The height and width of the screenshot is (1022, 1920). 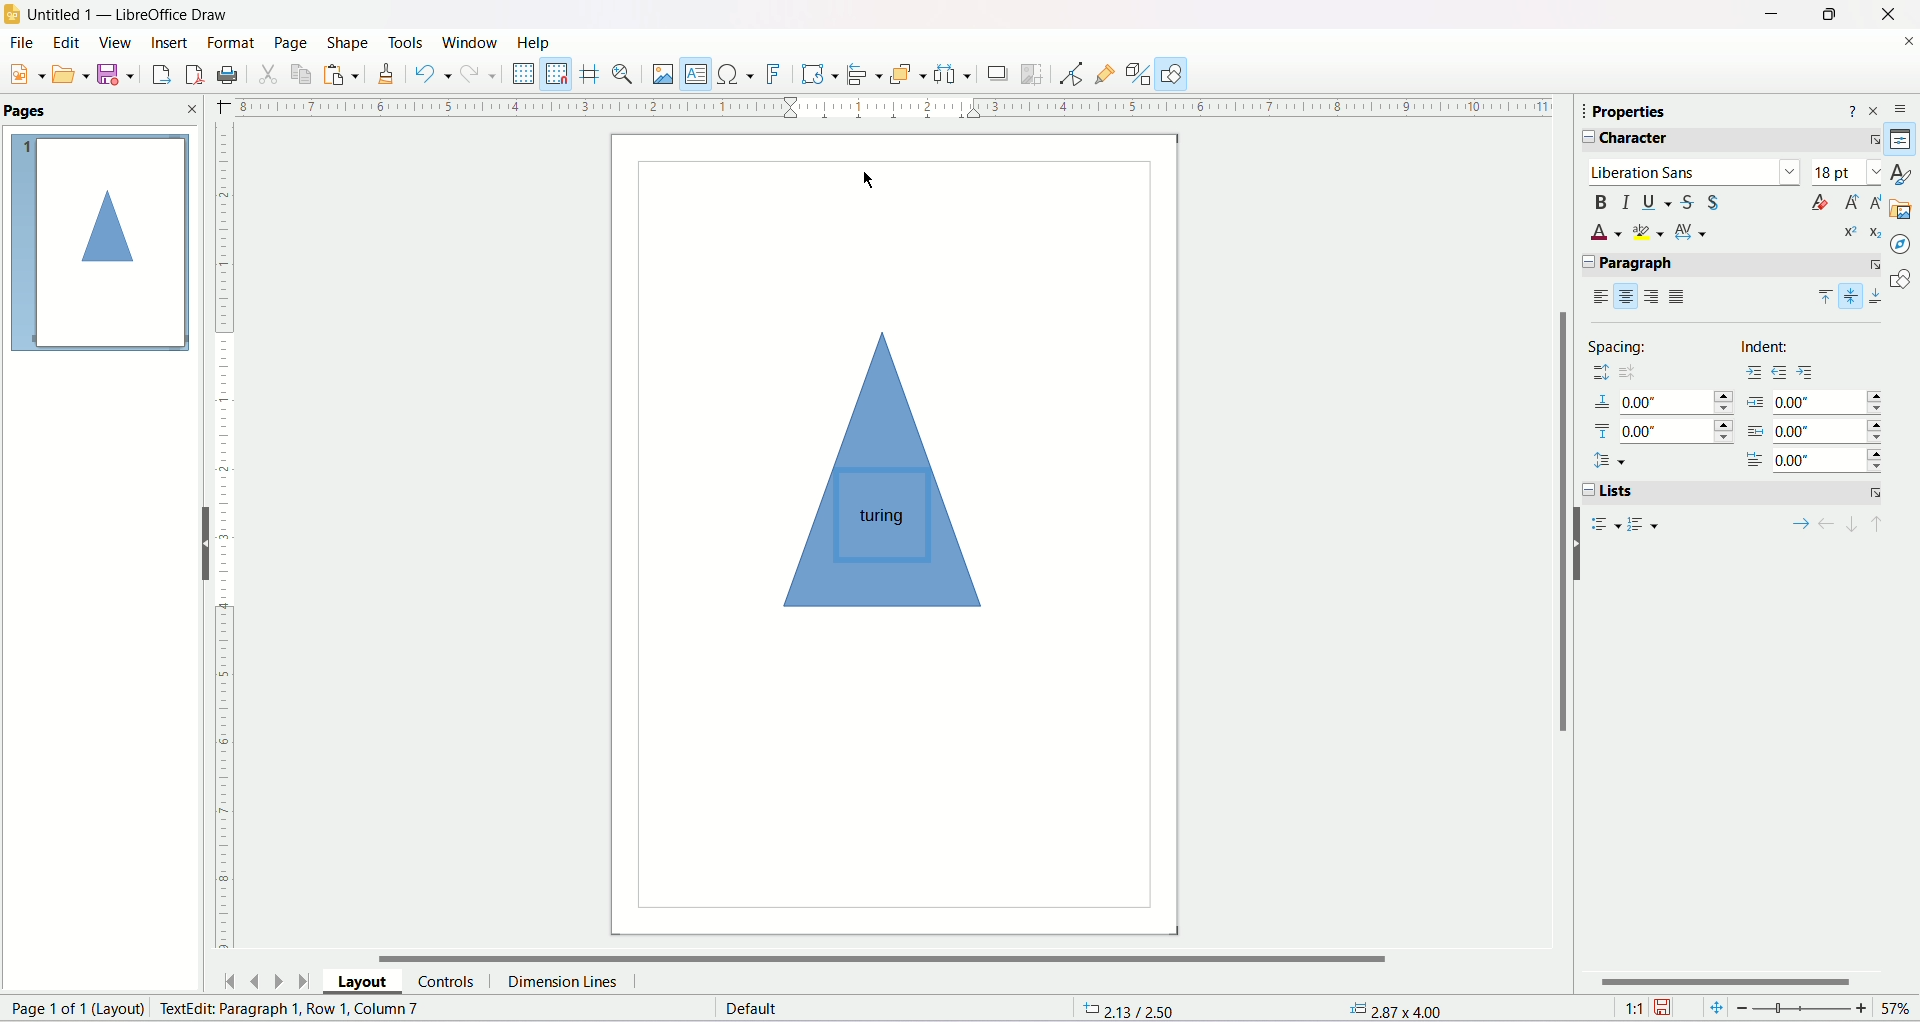 What do you see at coordinates (207, 543) in the screenshot?
I see `Hide` at bounding box center [207, 543].